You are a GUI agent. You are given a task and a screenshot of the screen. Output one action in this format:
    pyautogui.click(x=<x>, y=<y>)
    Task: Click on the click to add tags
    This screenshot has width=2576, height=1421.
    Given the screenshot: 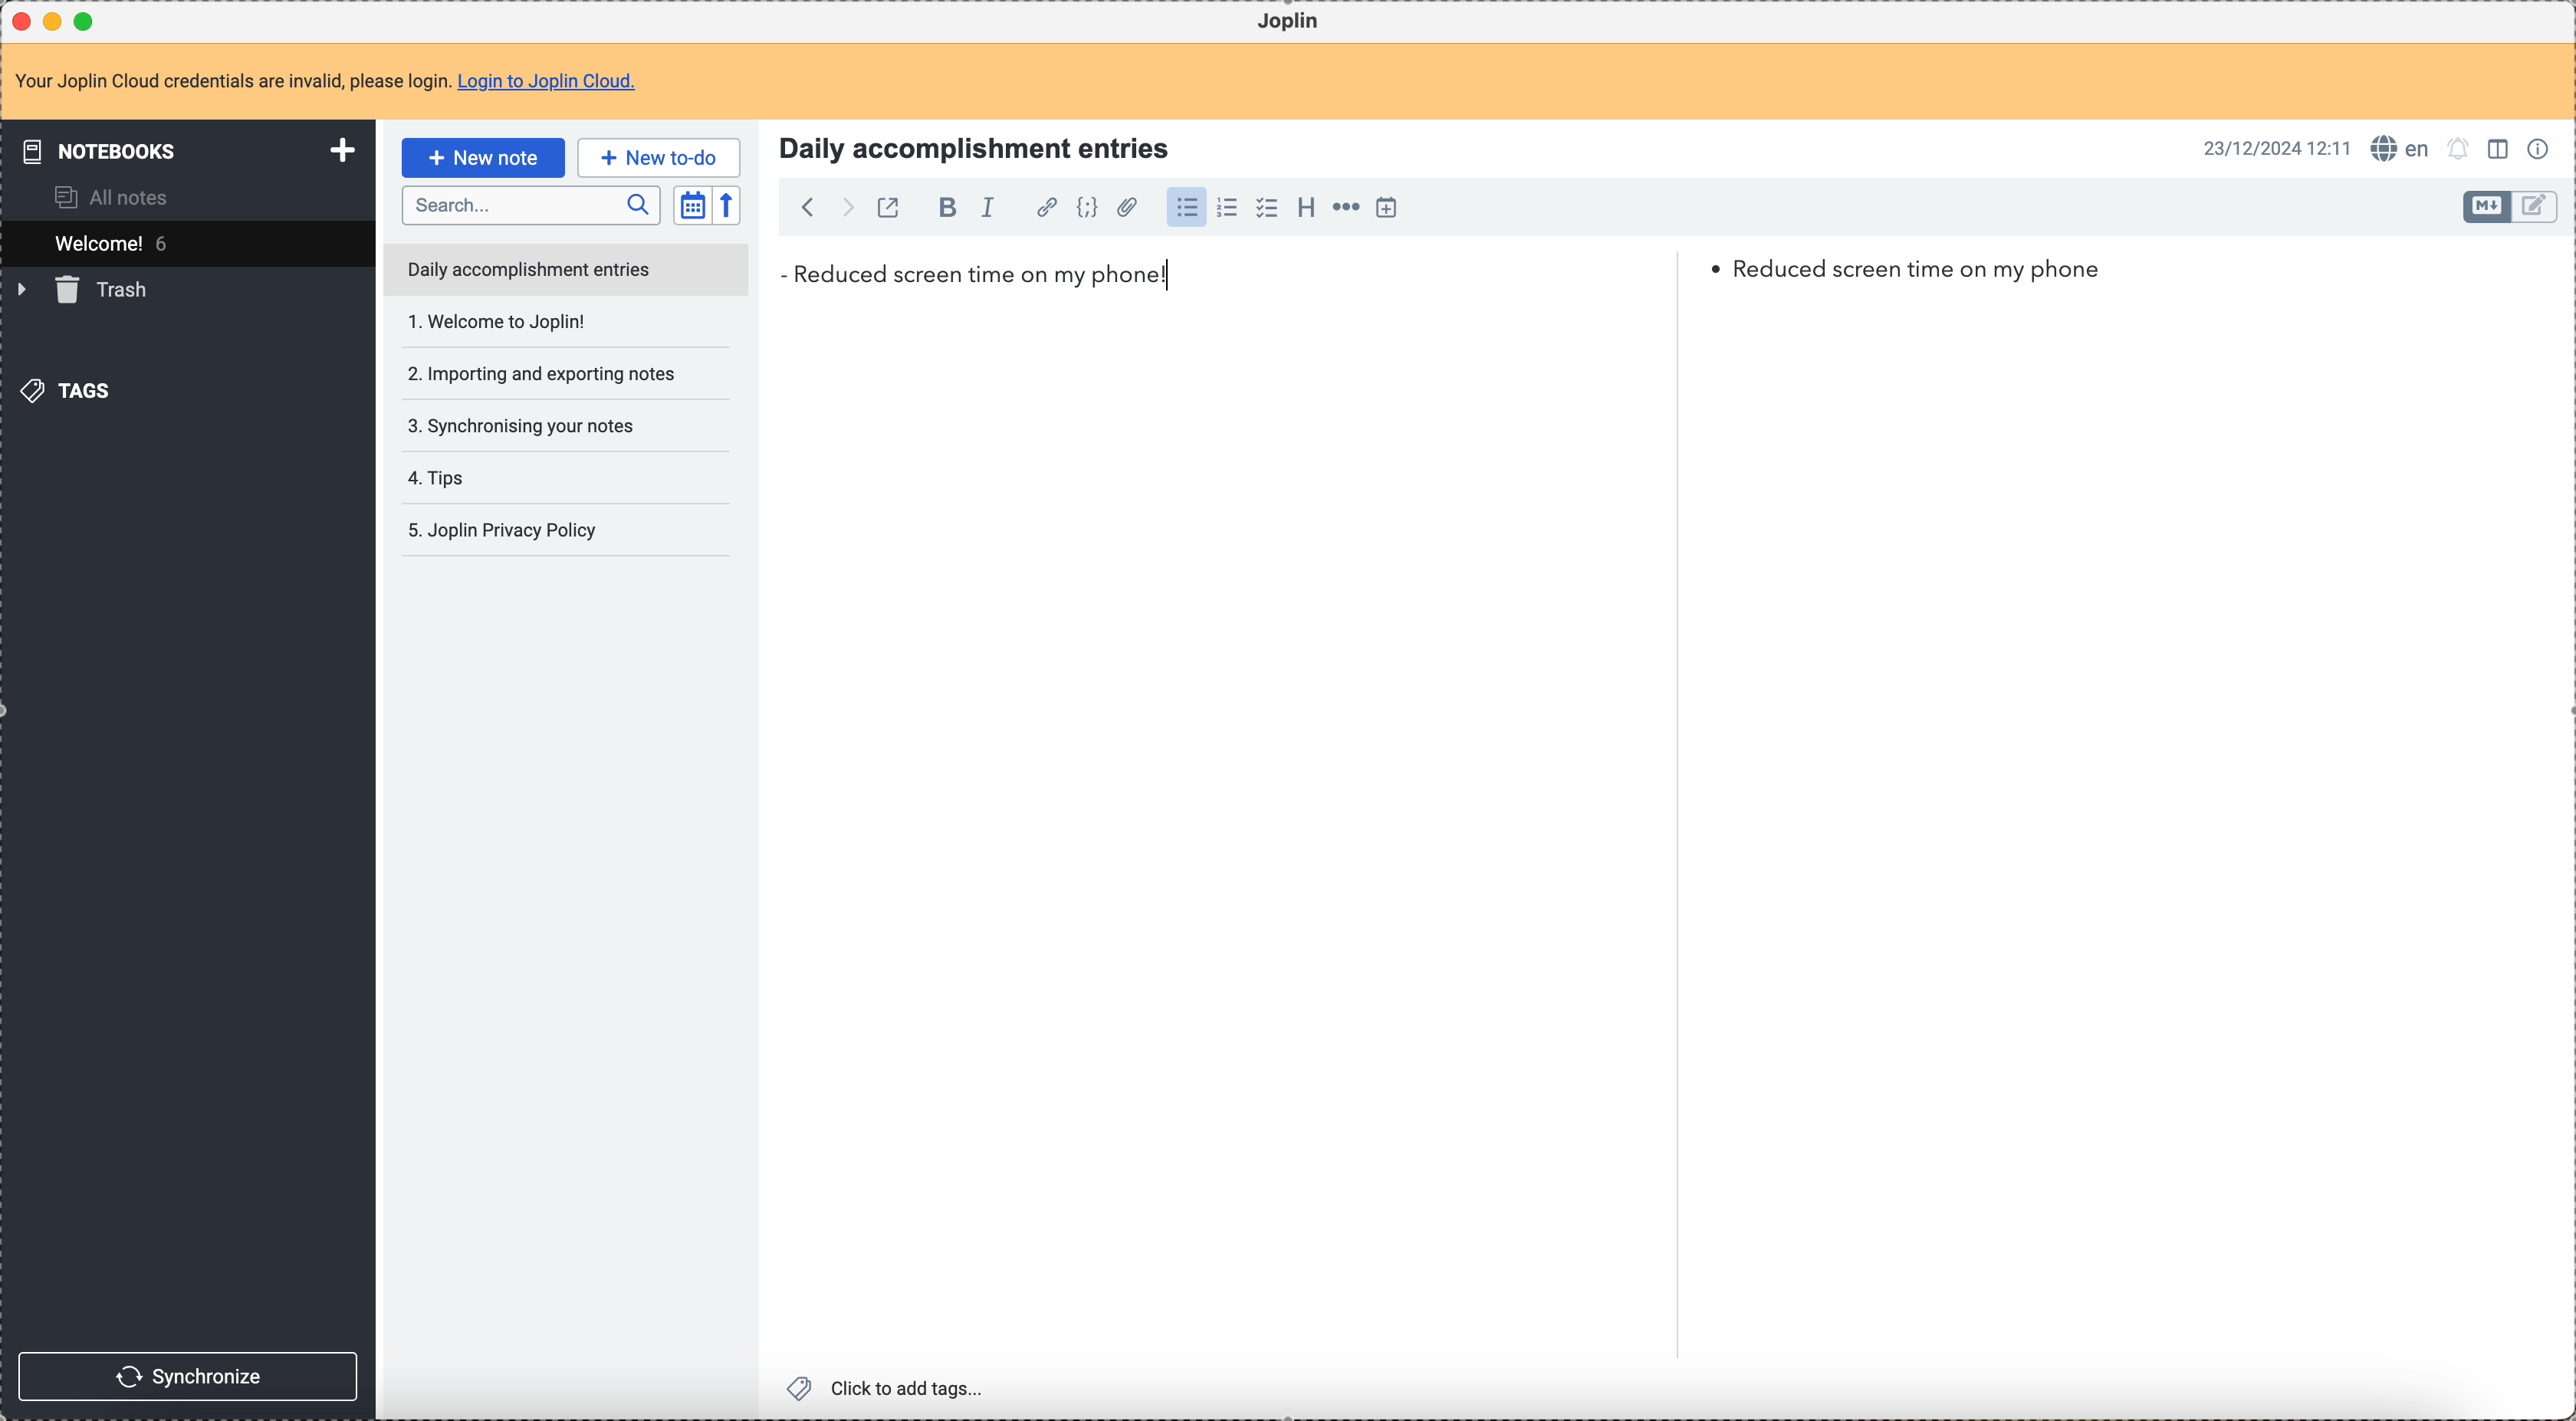 What is the action you would take?
    pyautogui.click(x=889, y=1390)
    